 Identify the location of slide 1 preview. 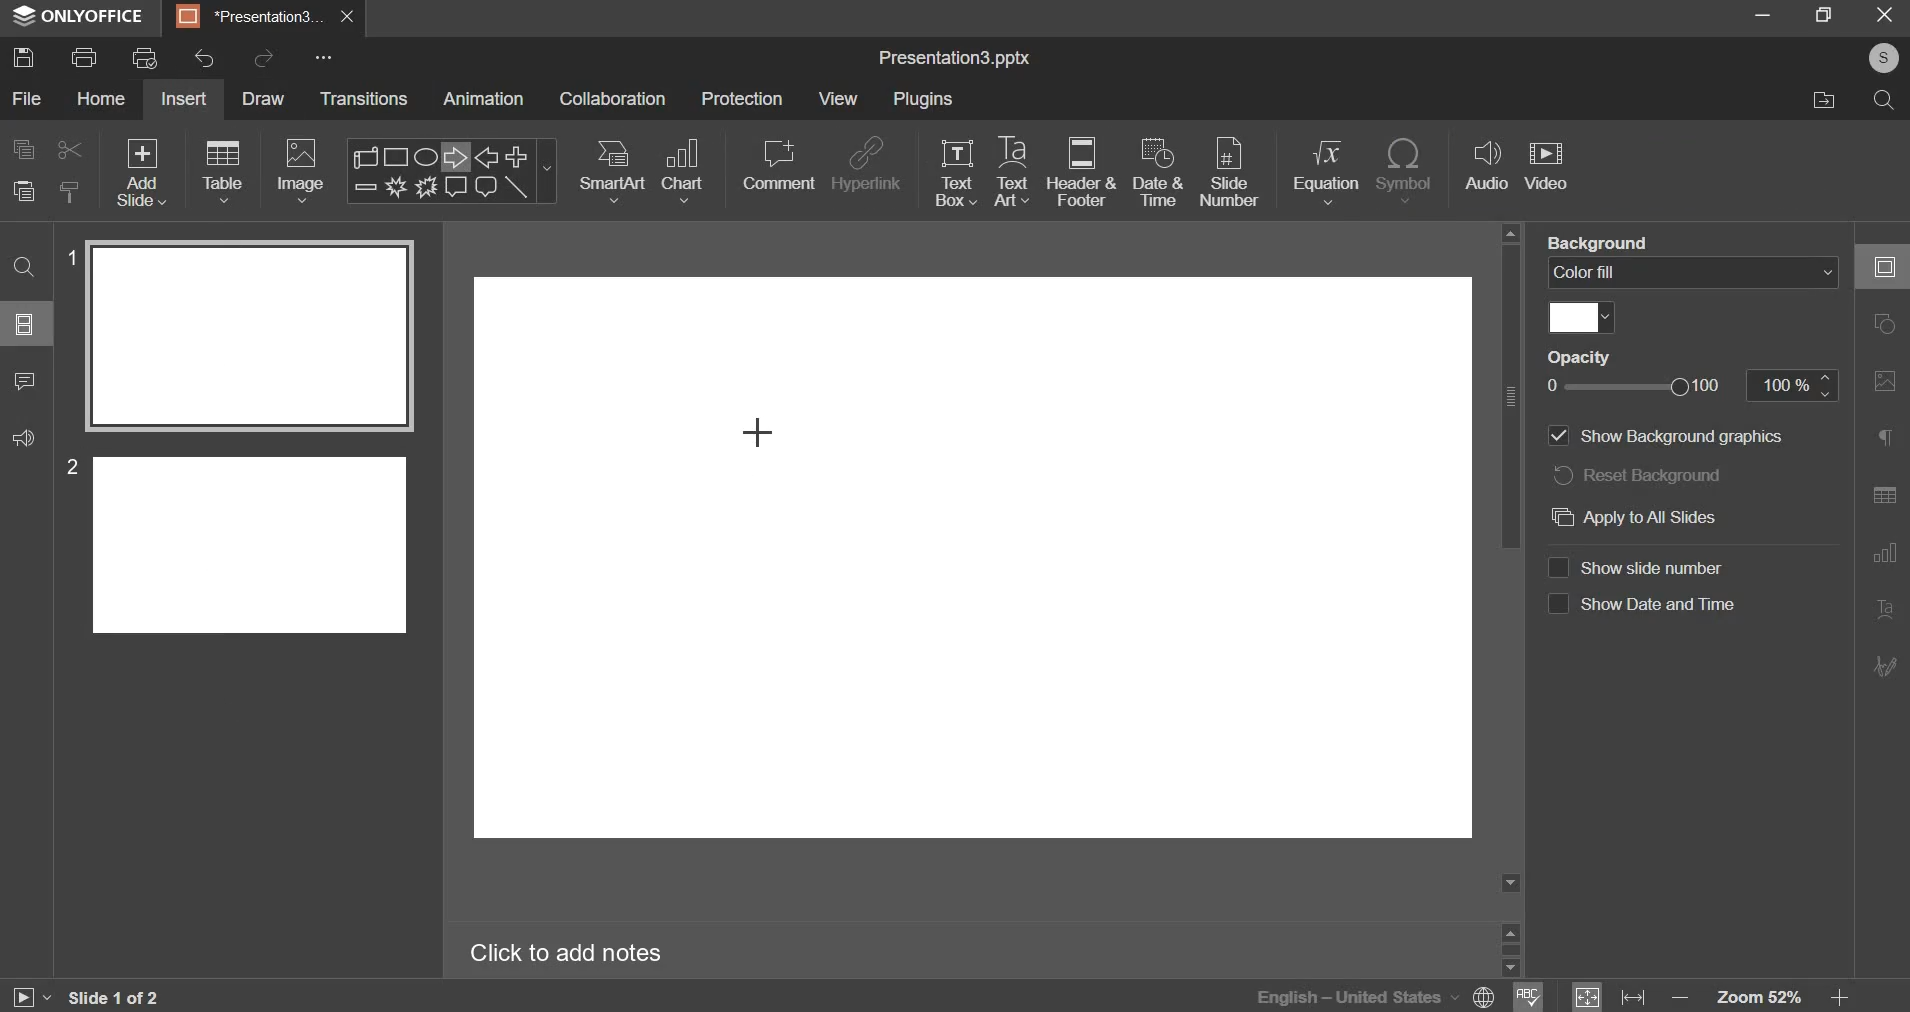
(248, 336).